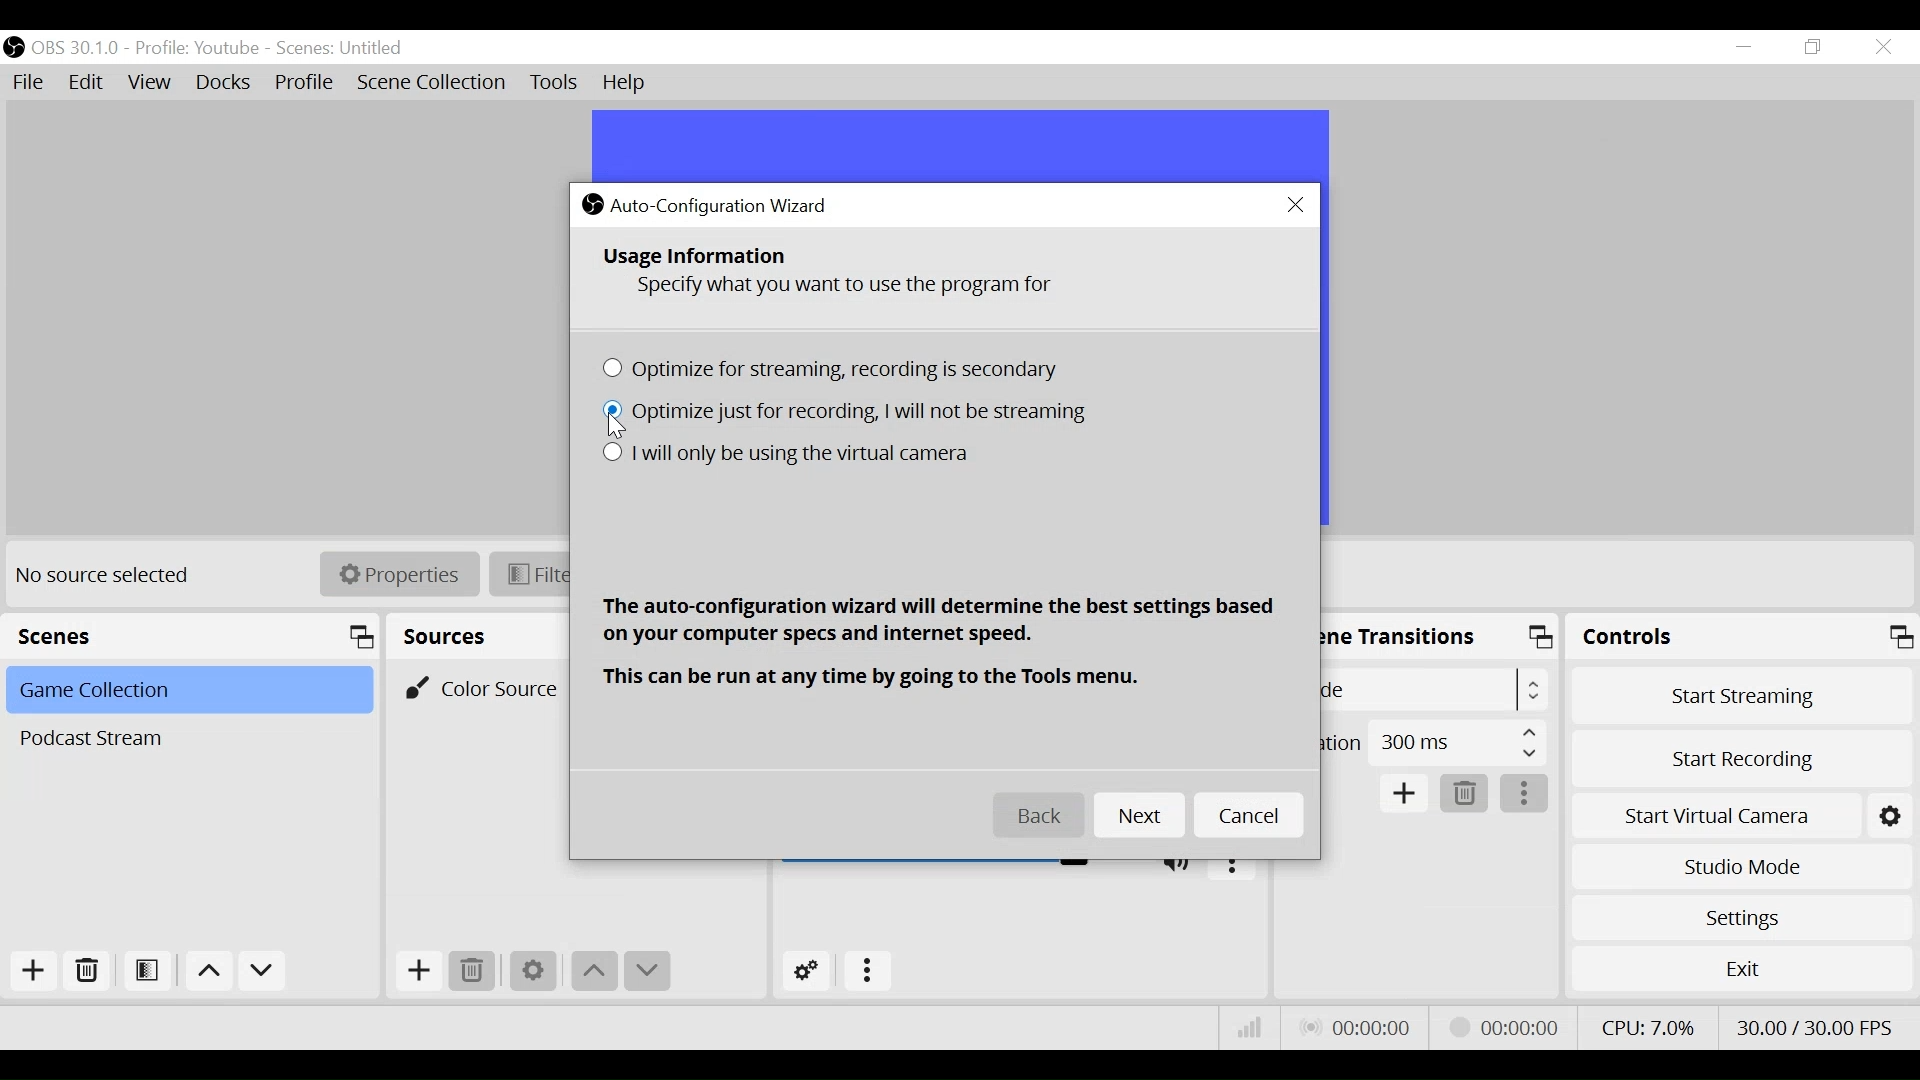 The height and width of the screenshot is (1080, 1920). I want to click on Cursor, so click(620, 427).